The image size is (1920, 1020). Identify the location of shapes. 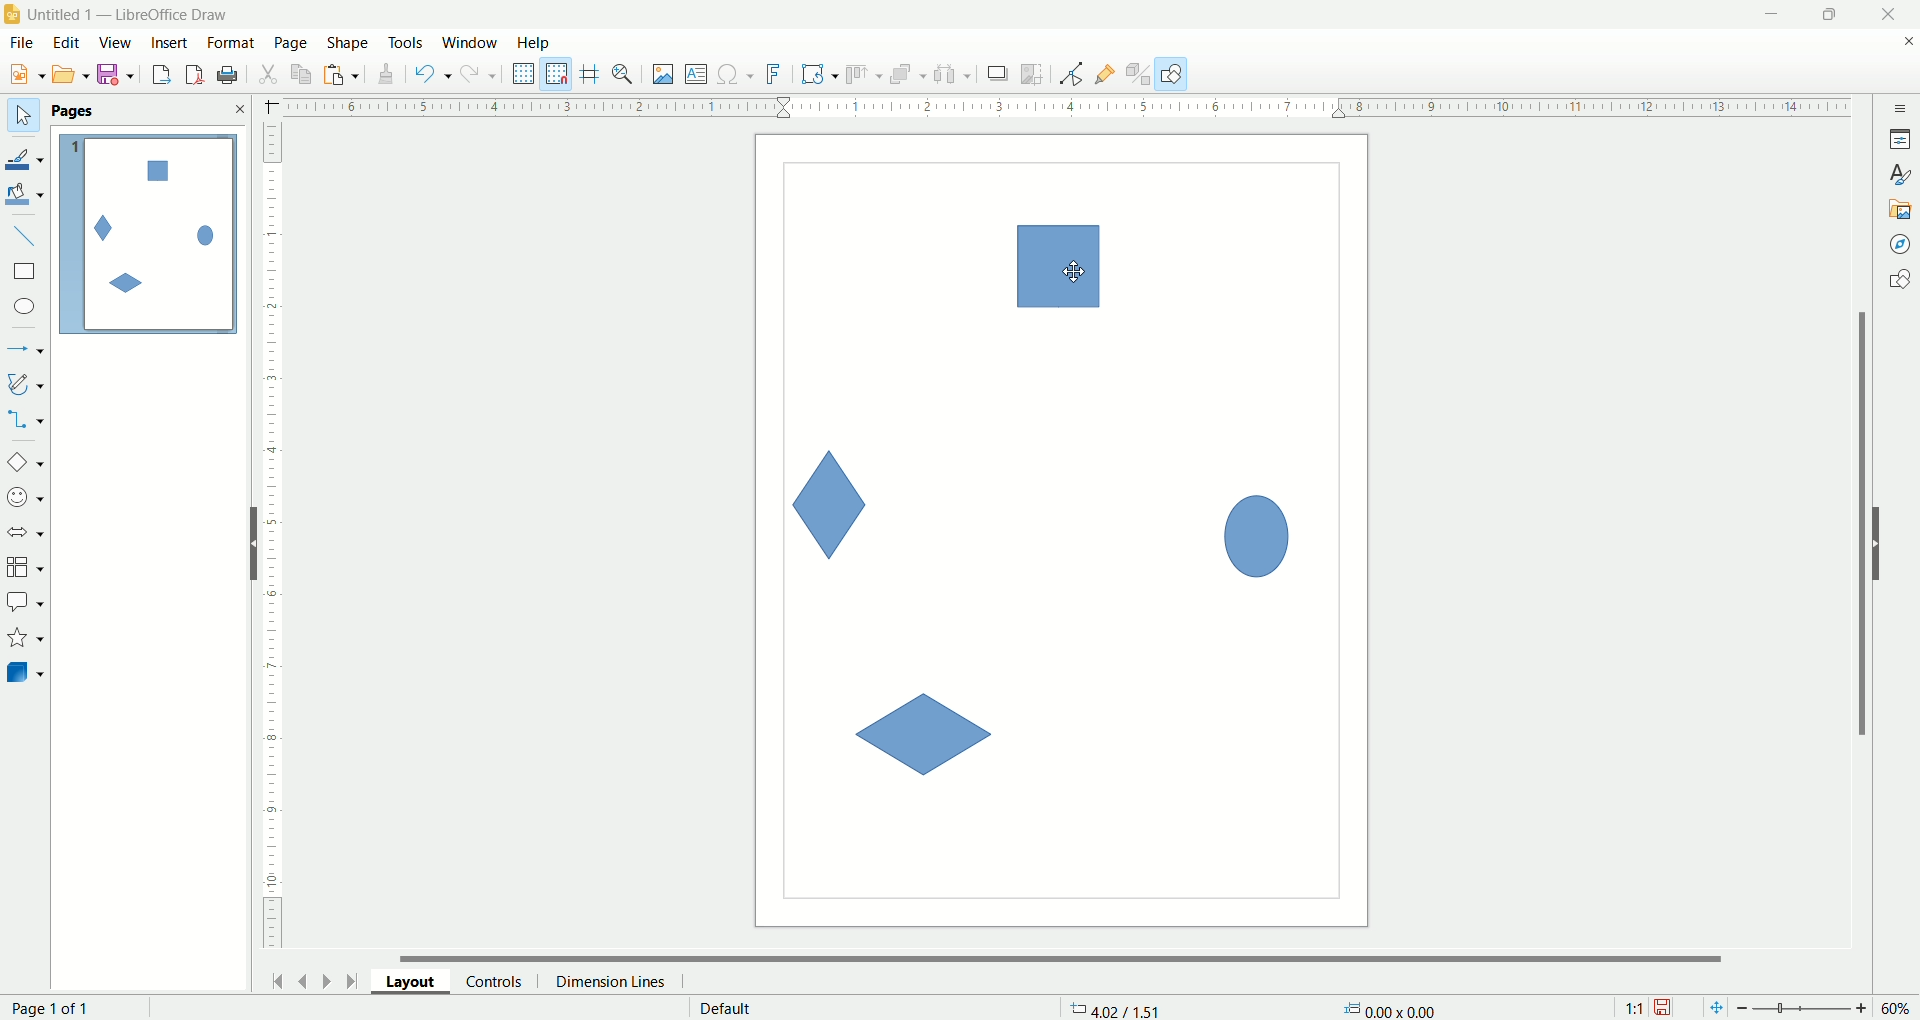
(1900, 283).